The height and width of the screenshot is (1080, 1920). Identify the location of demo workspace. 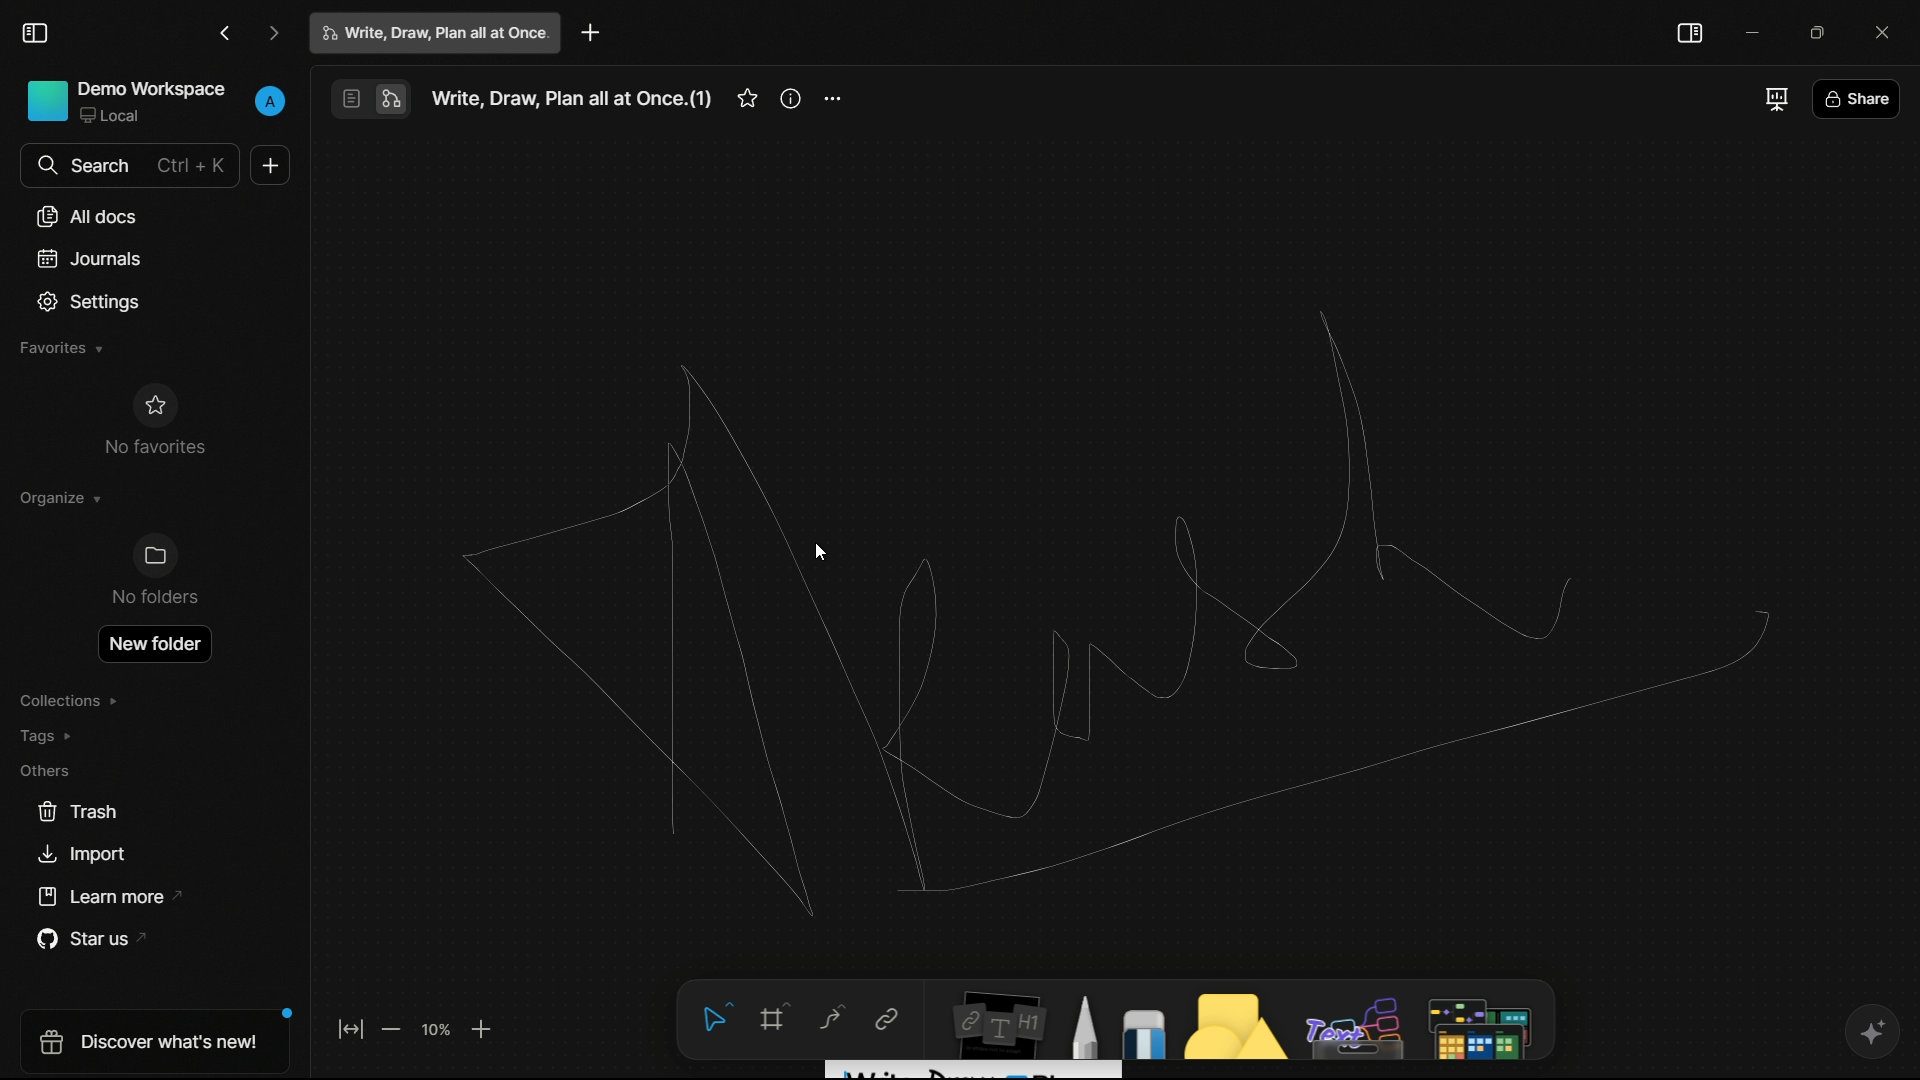
(151, 88).